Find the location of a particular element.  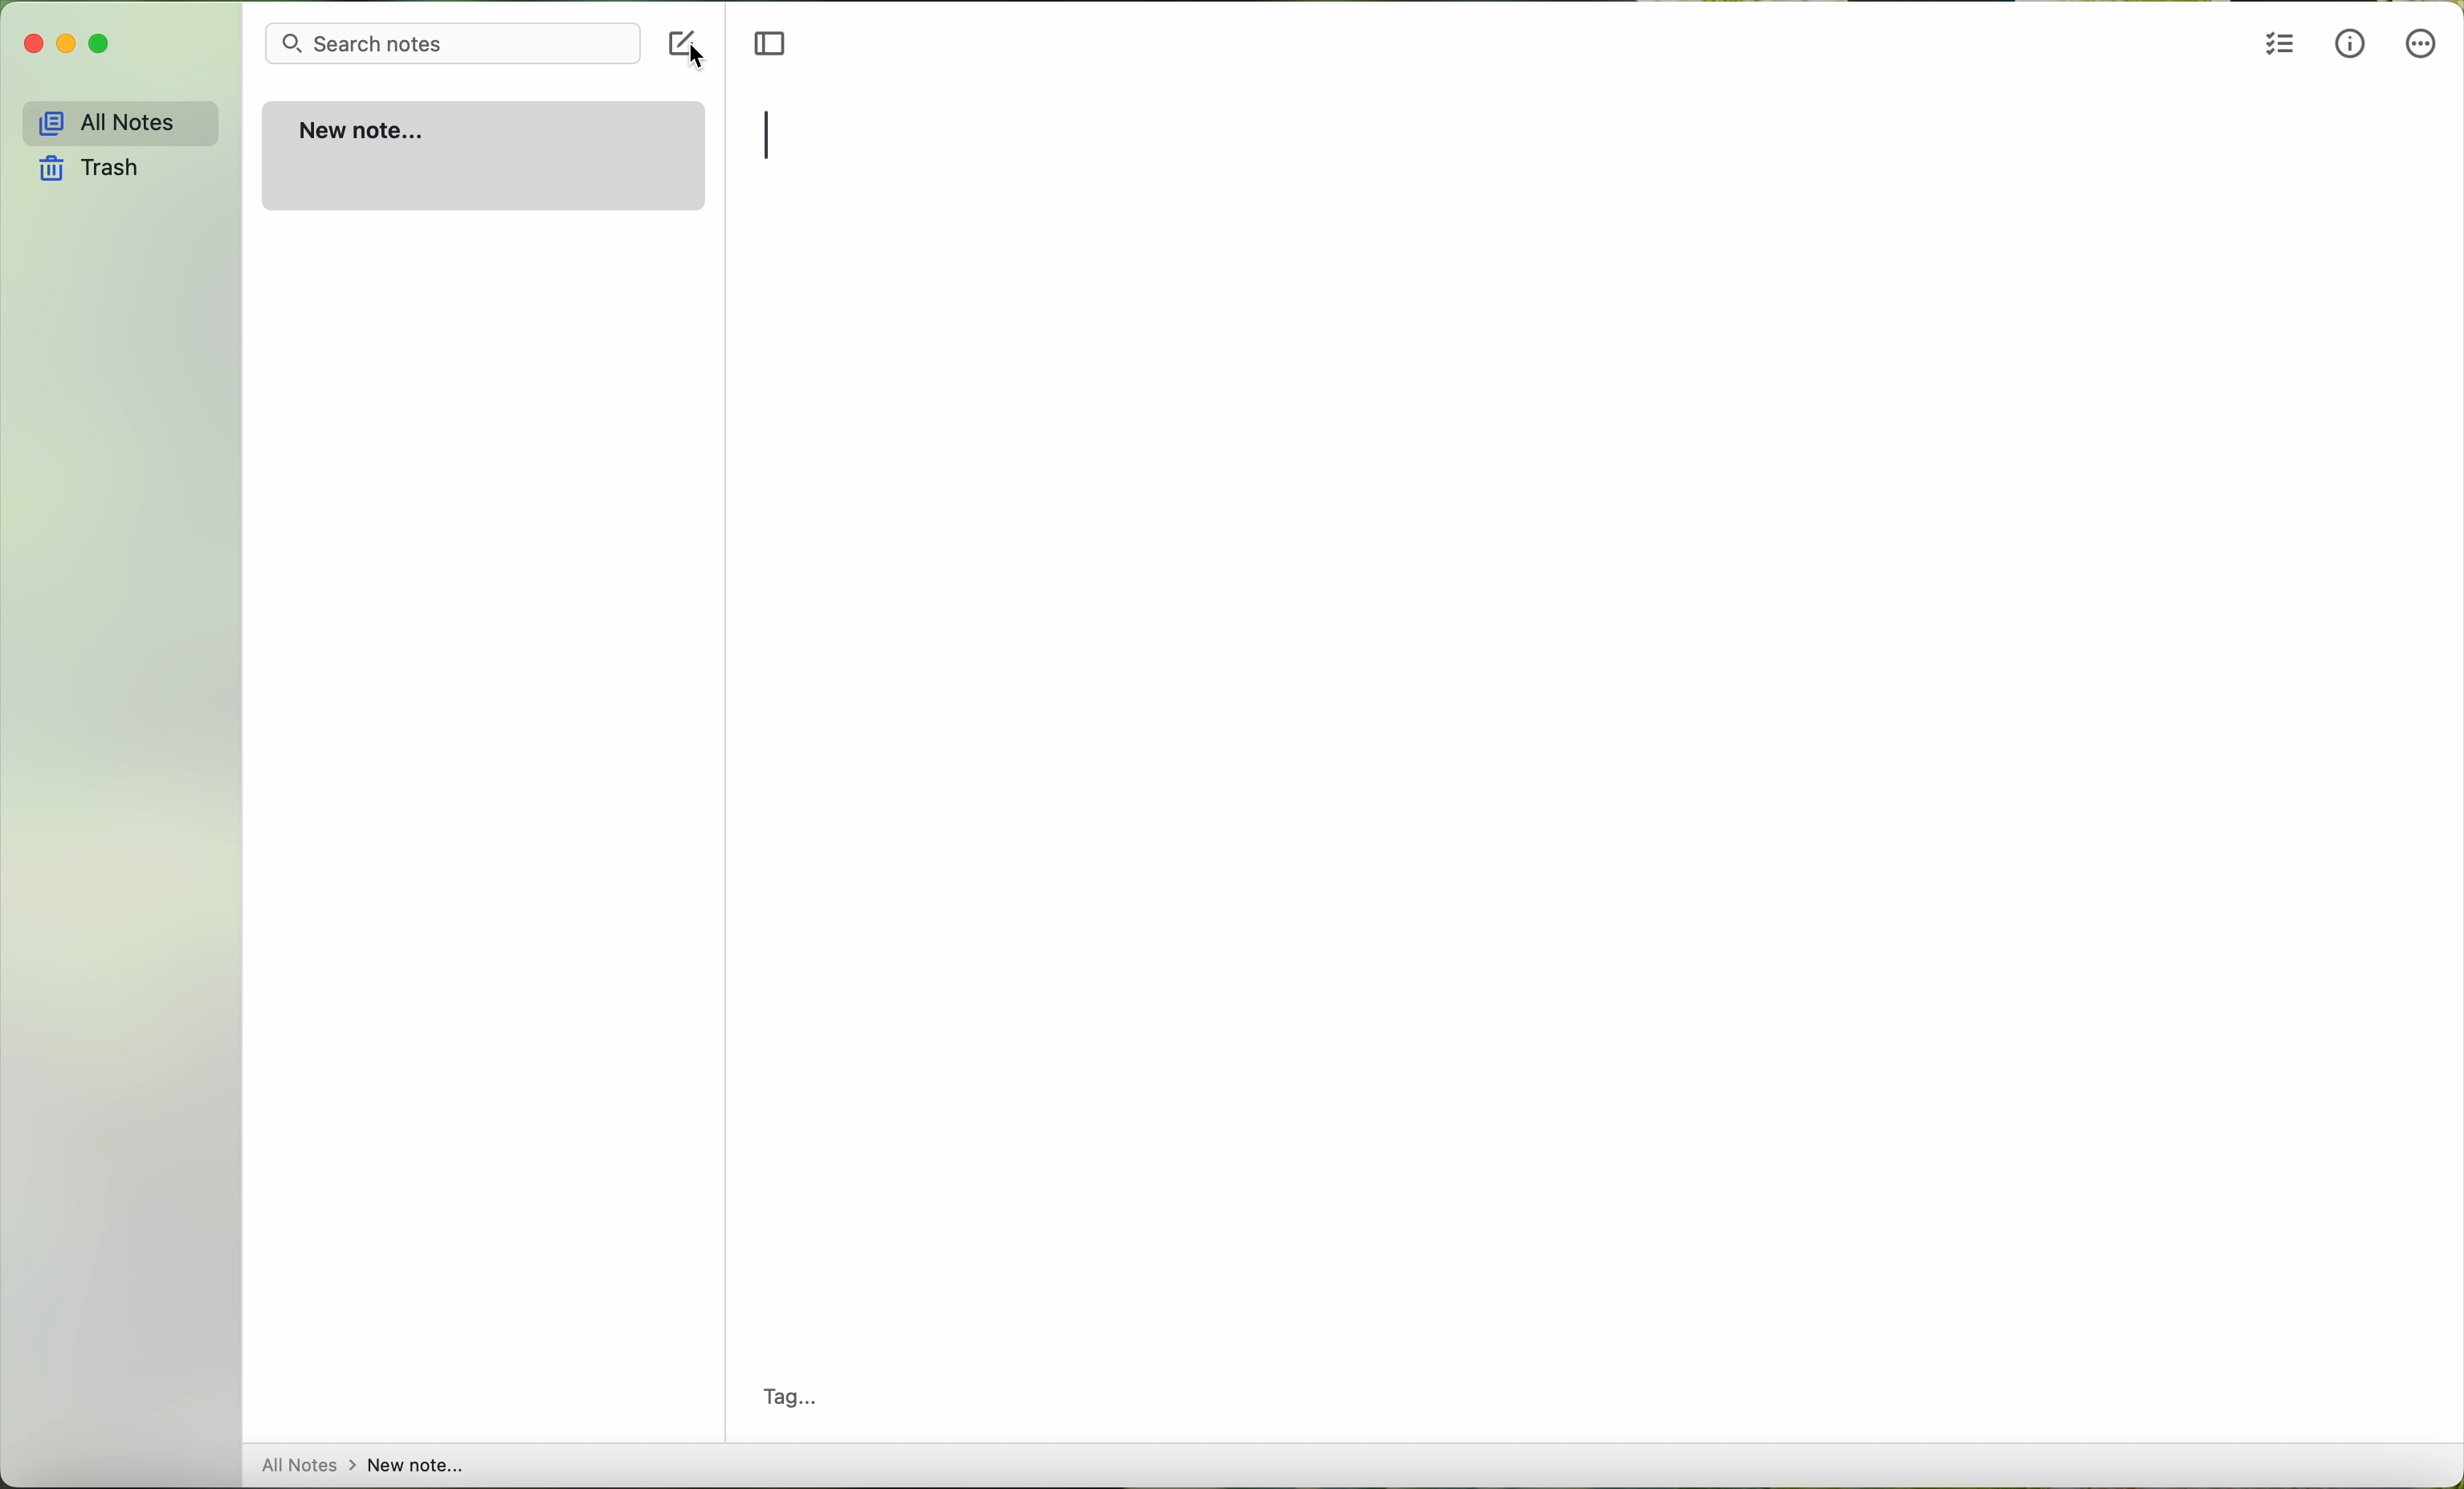

tag is located at coordinates (794, 1398).